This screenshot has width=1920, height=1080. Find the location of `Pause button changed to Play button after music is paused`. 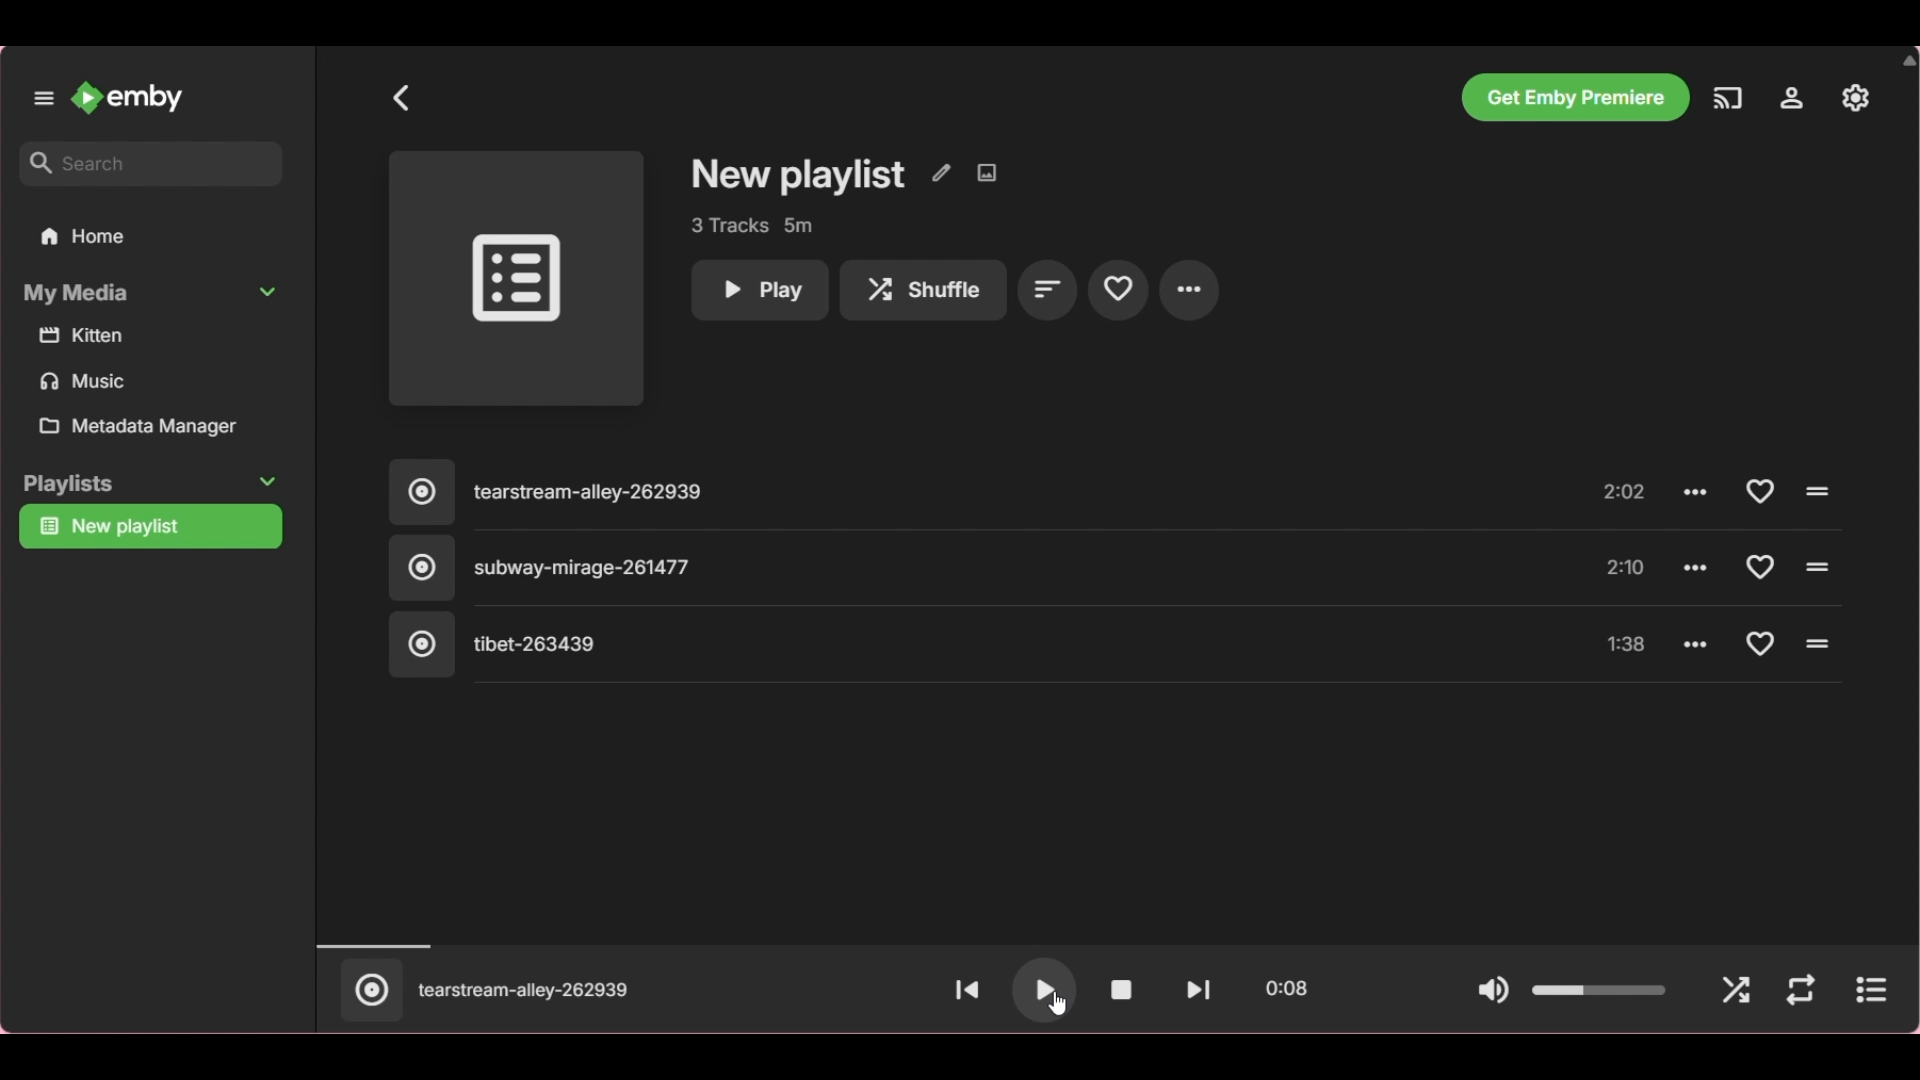

Pause button changed to Play button after music is paused is located at coordinates (1052, 997).